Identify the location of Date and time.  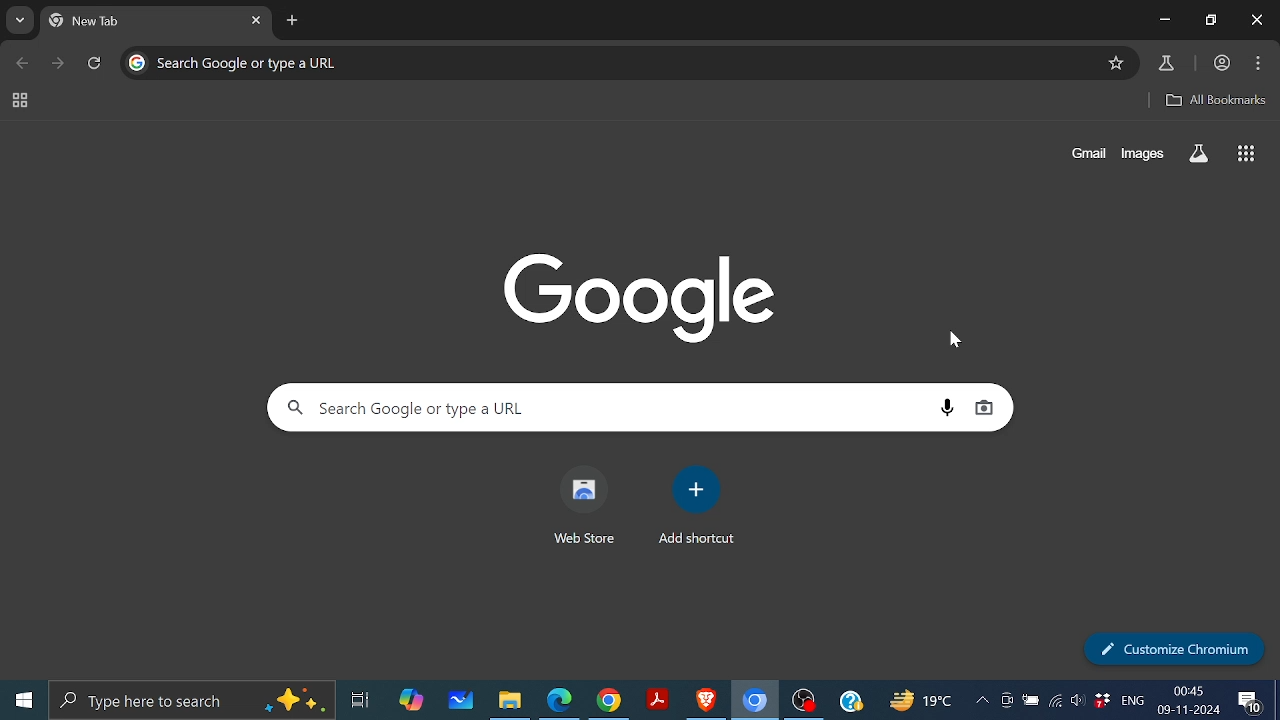
(1190, 700).